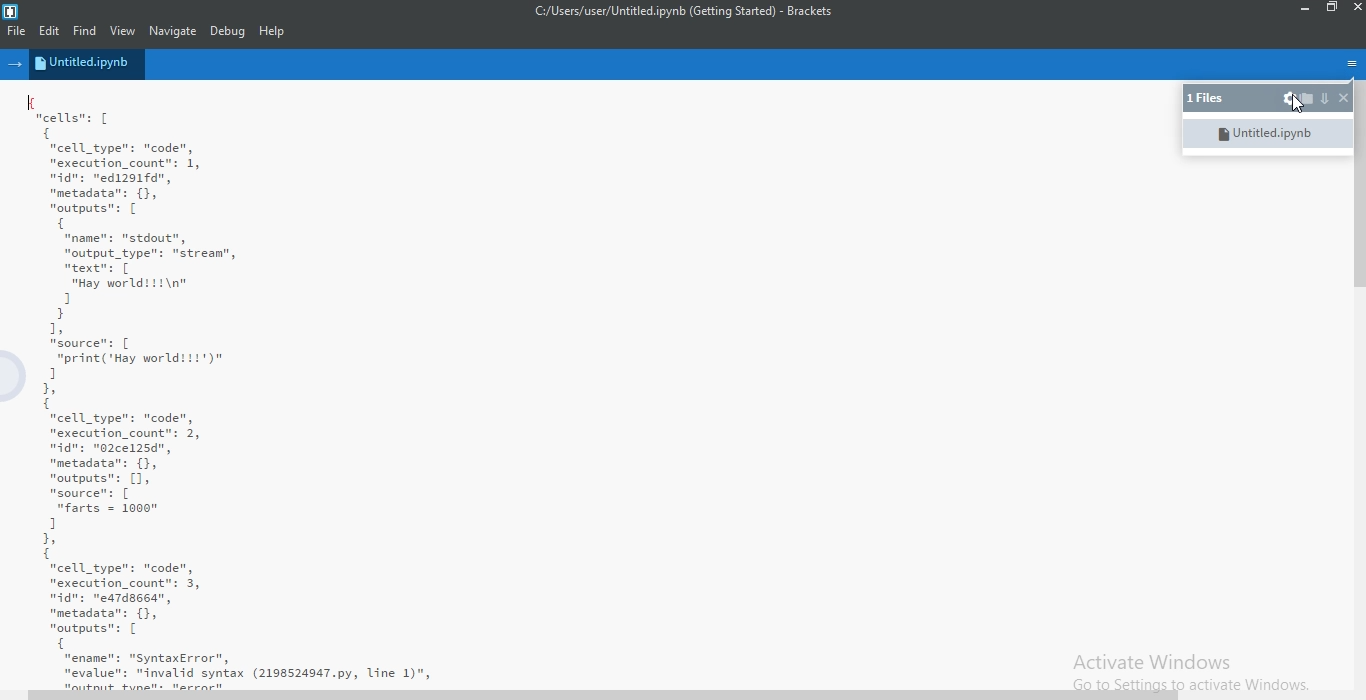 The width and height of the screenshot is (1366, 700). What do you see at coordinates (228, 32) in the screenshot?
I see `Debug` at bounding box center [228, 32].